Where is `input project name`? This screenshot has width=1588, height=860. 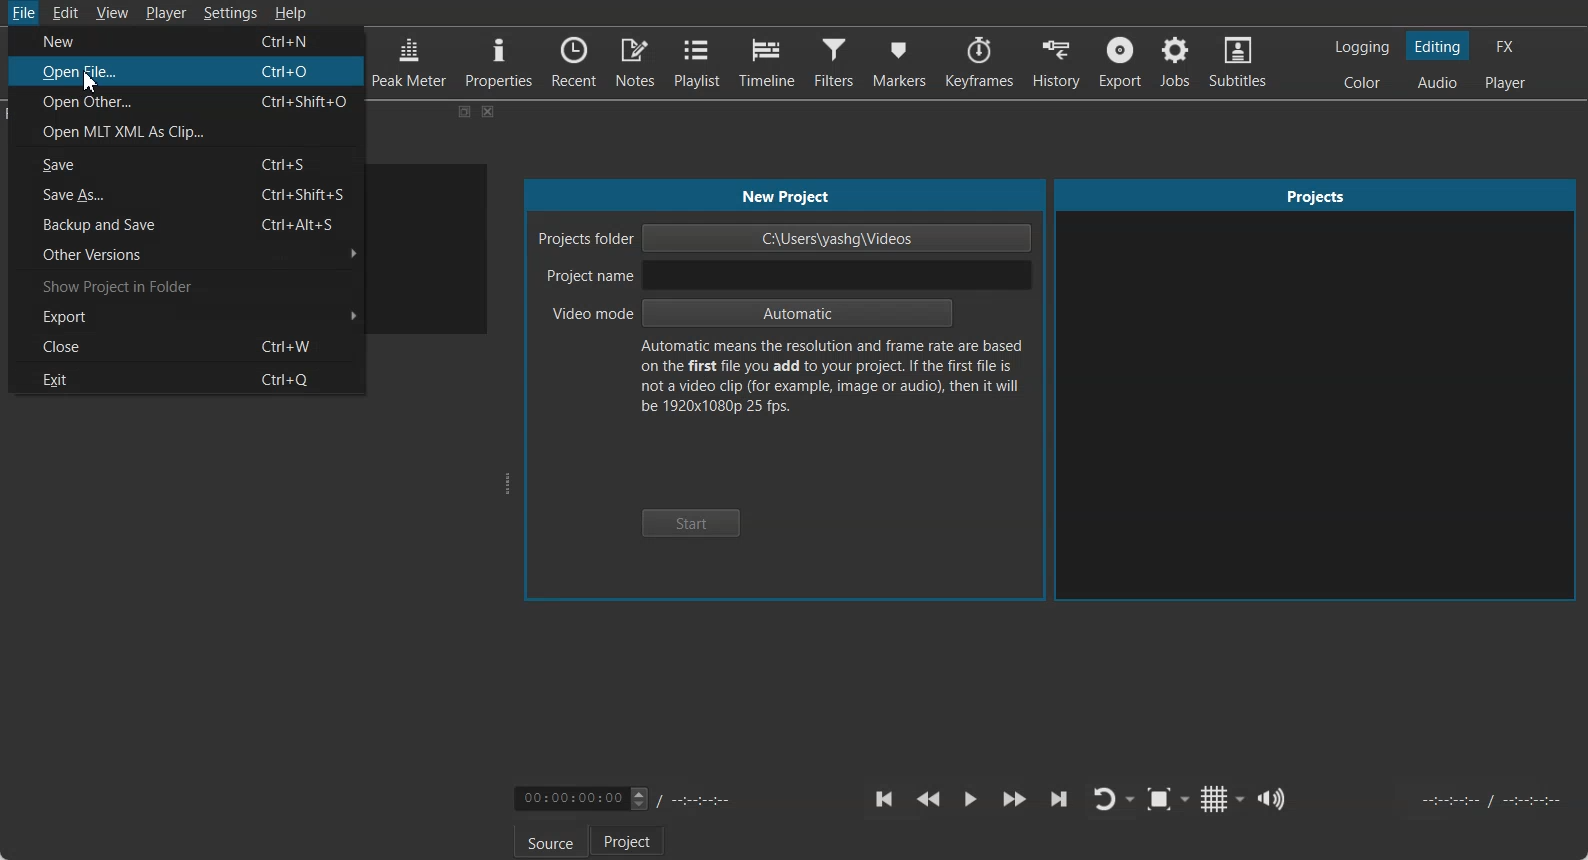
input project name is located at coordinates (838, 277).